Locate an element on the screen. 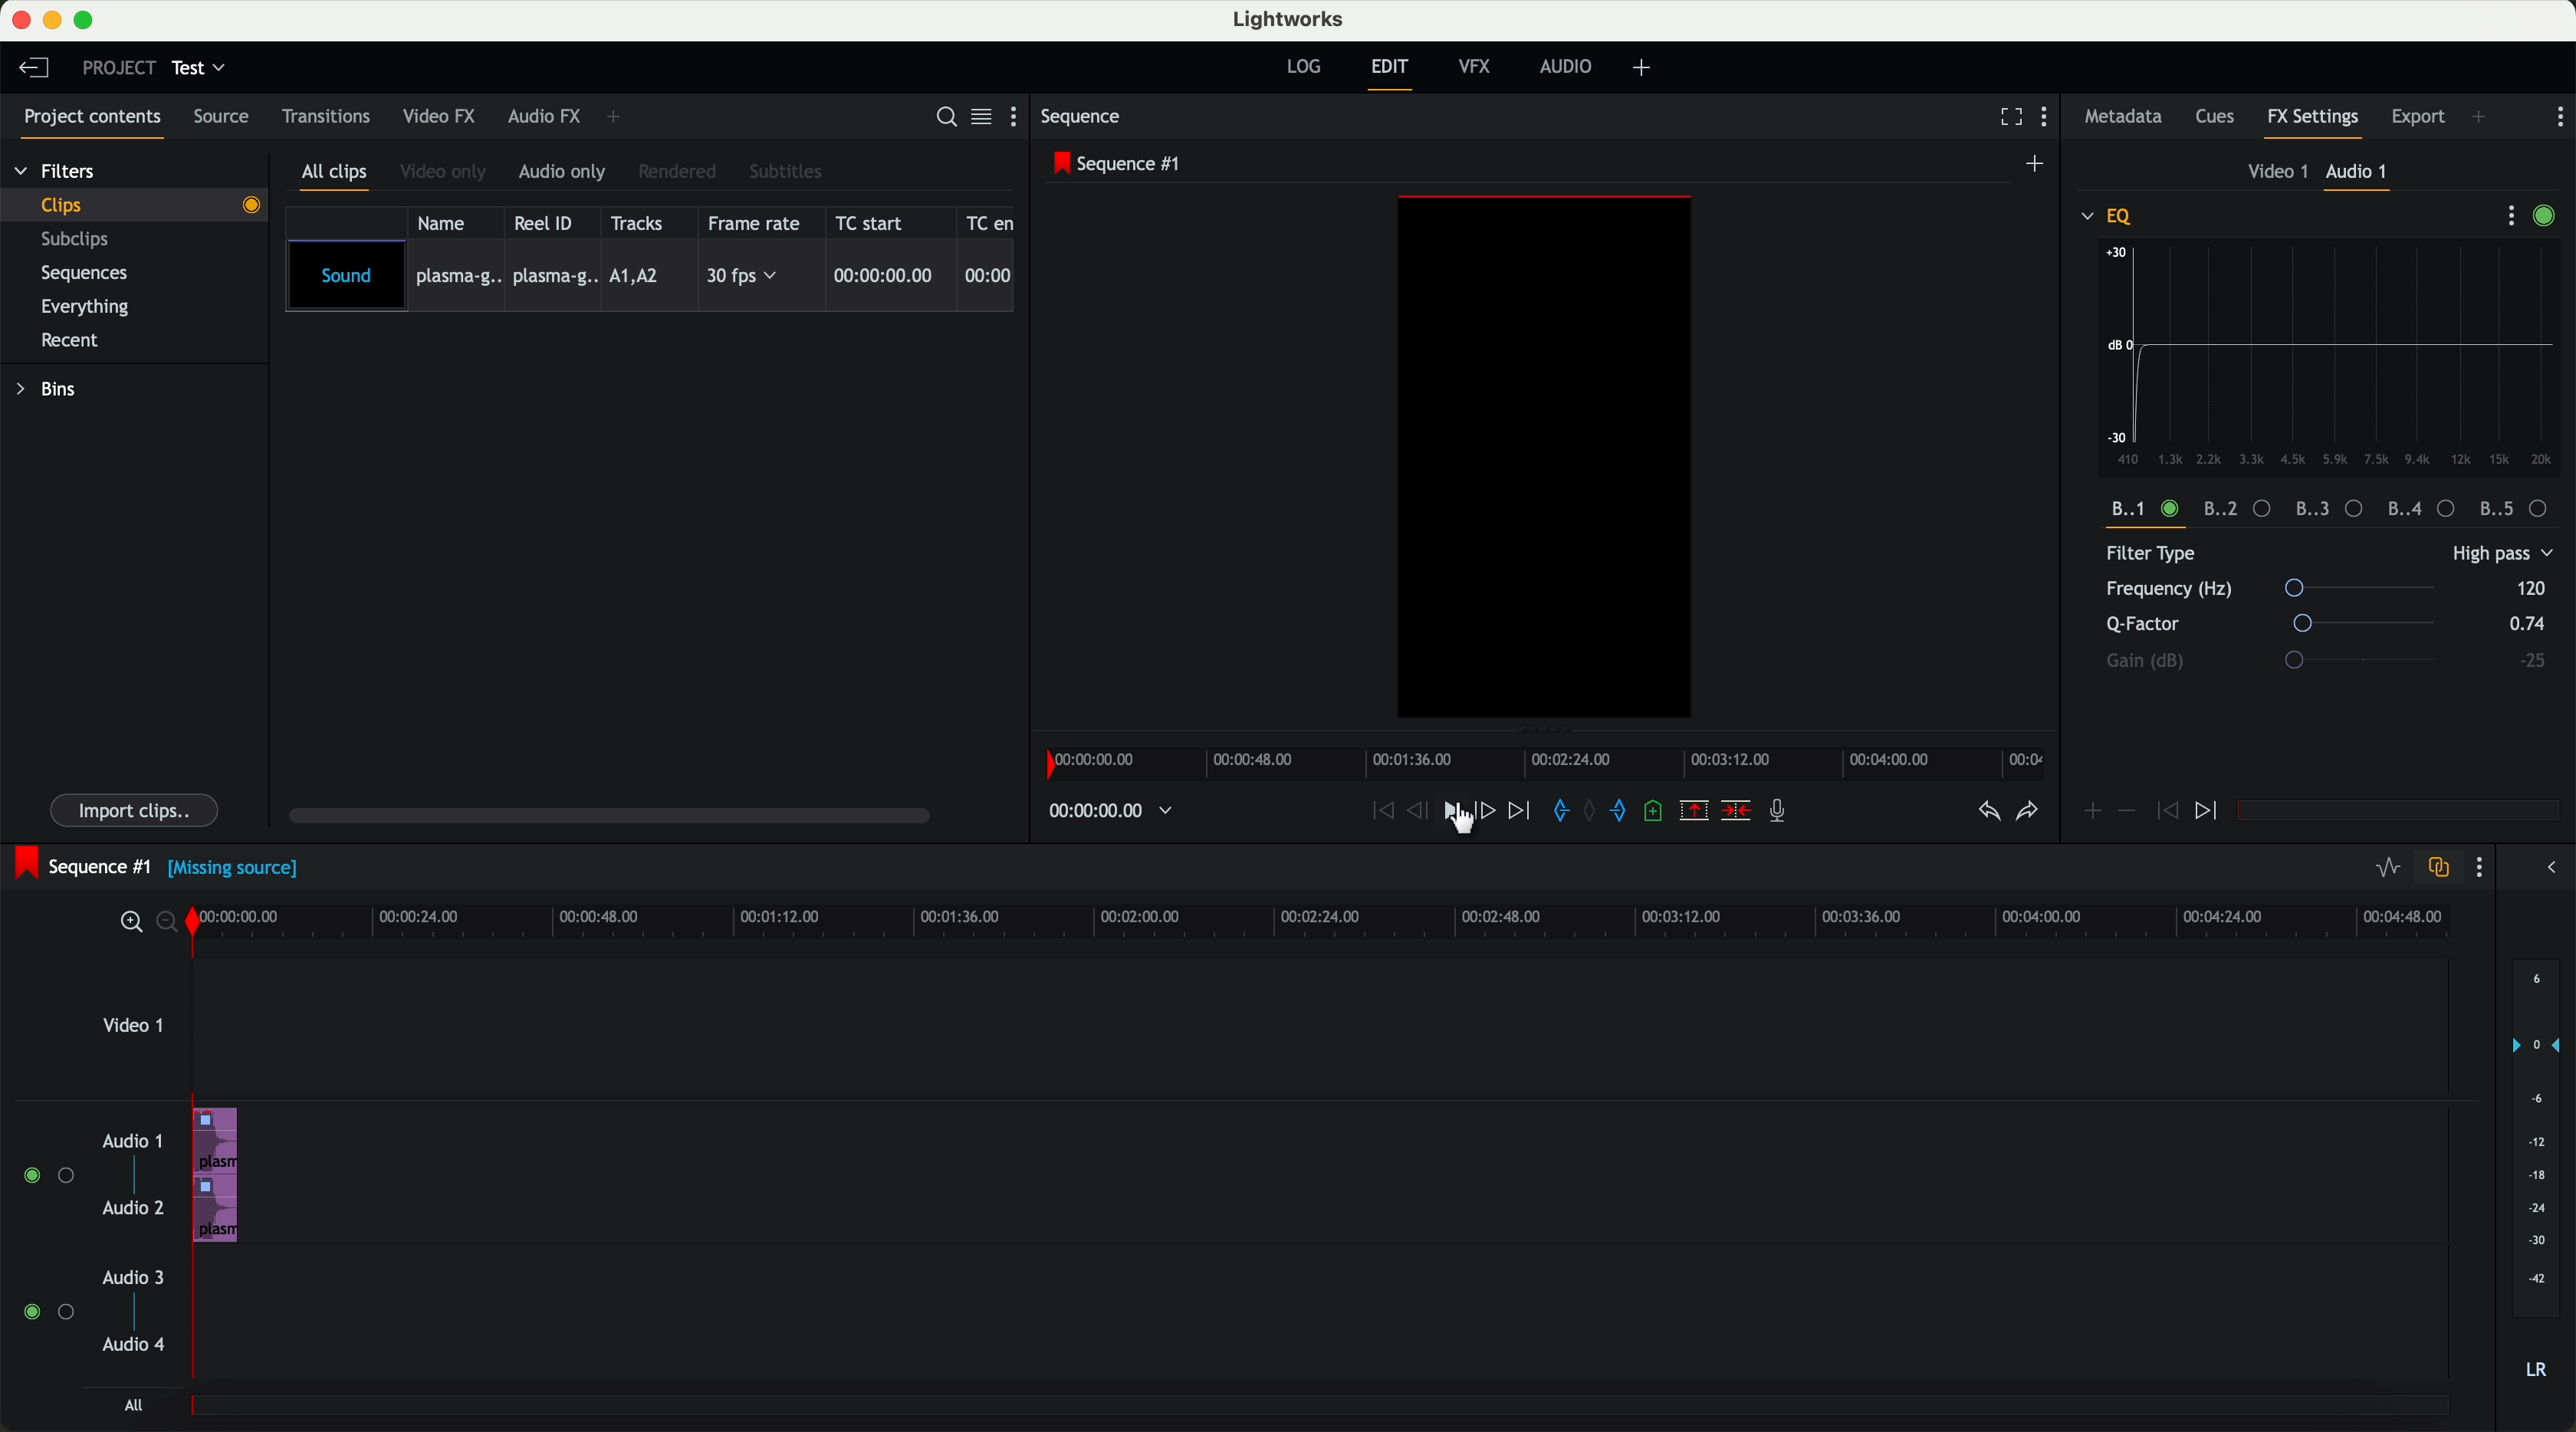  cursor is located at coordinates (1463, 832).